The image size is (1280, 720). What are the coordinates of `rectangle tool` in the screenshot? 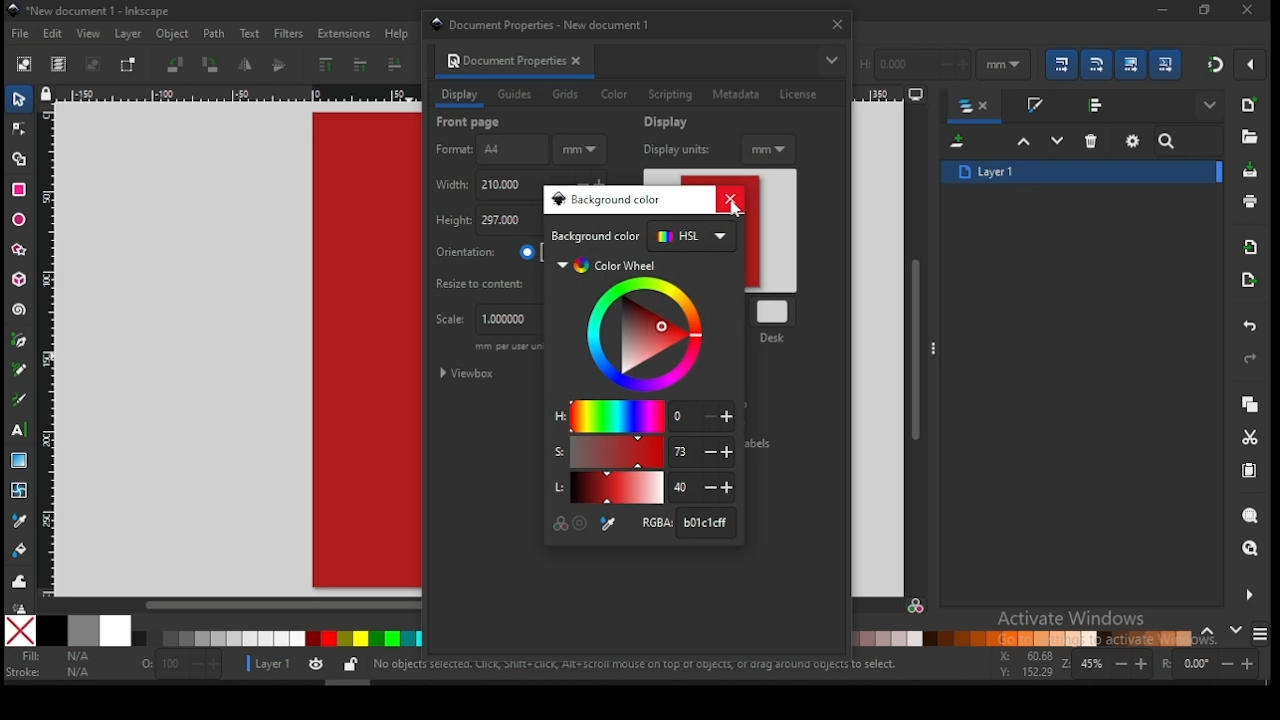 It's located at (19, 190).